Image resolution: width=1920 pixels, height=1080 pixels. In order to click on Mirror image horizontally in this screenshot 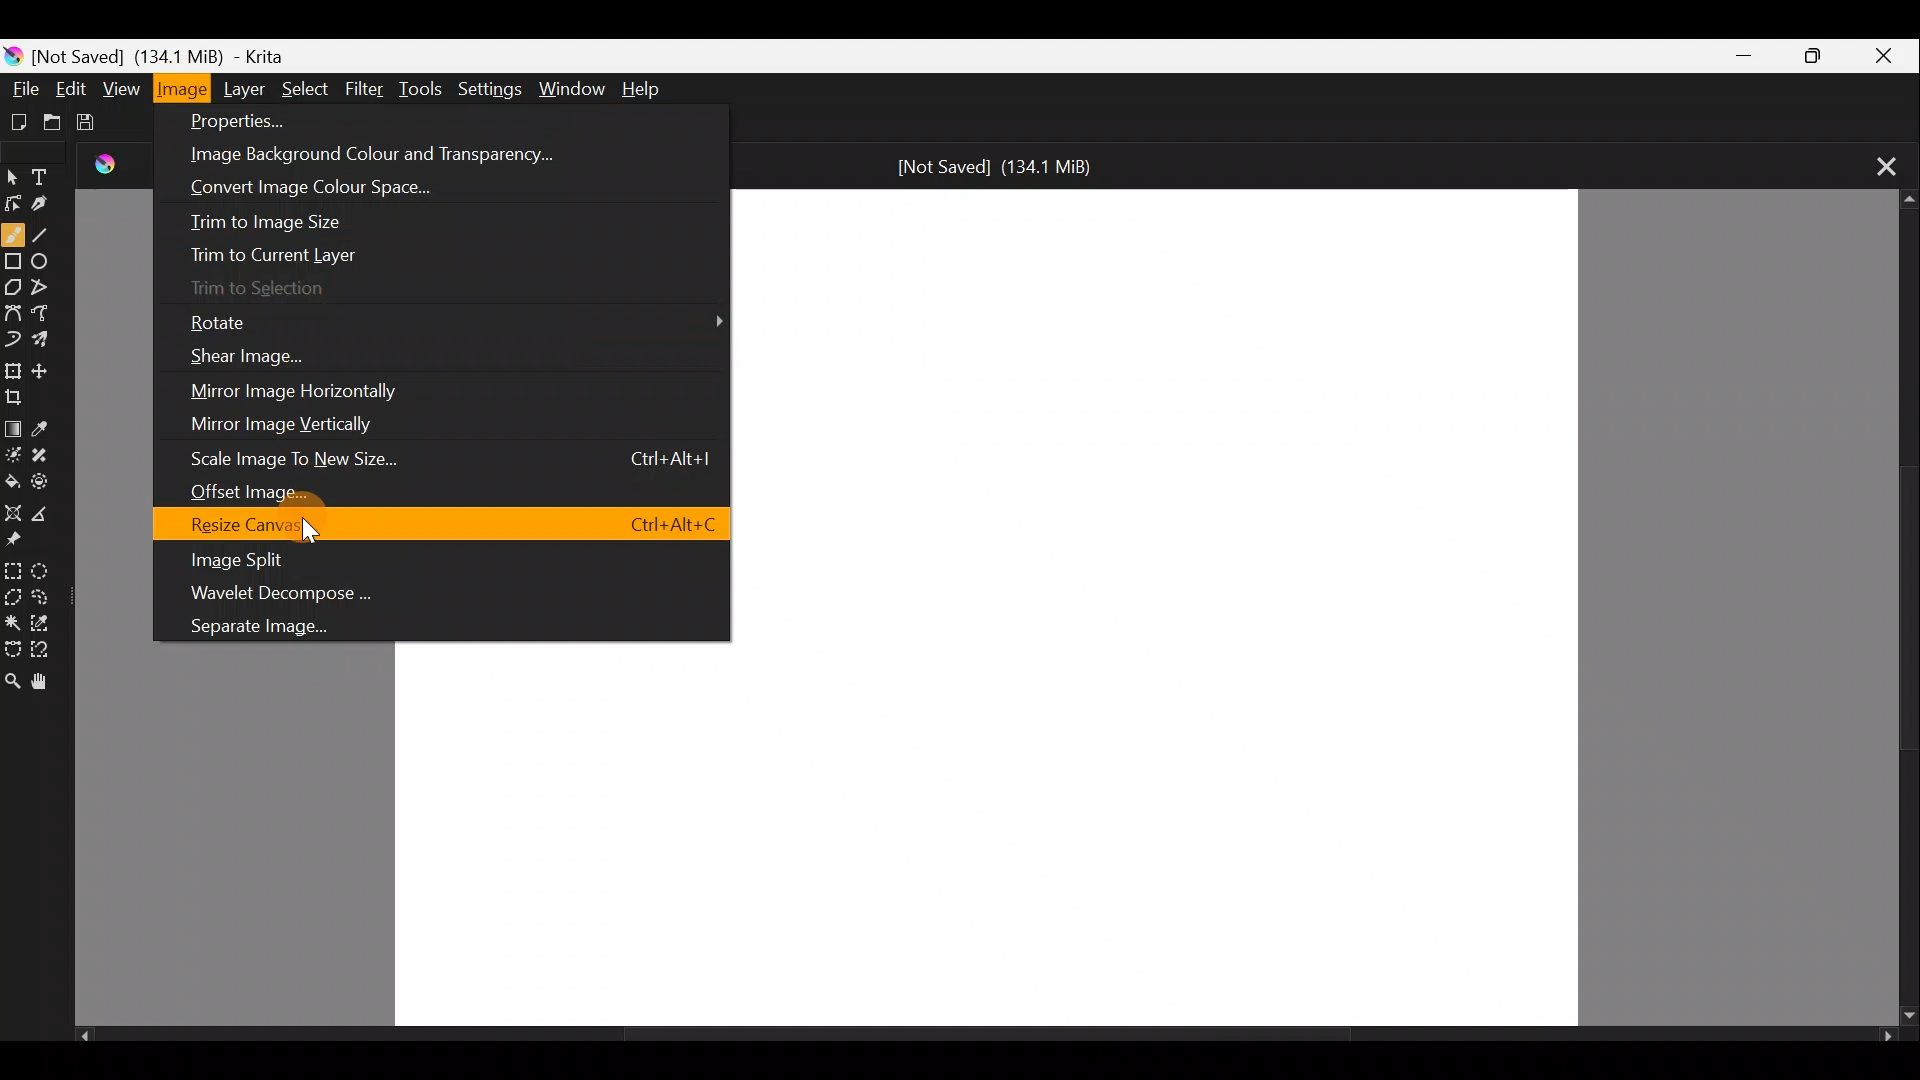, I will do `click(298, 390)`.